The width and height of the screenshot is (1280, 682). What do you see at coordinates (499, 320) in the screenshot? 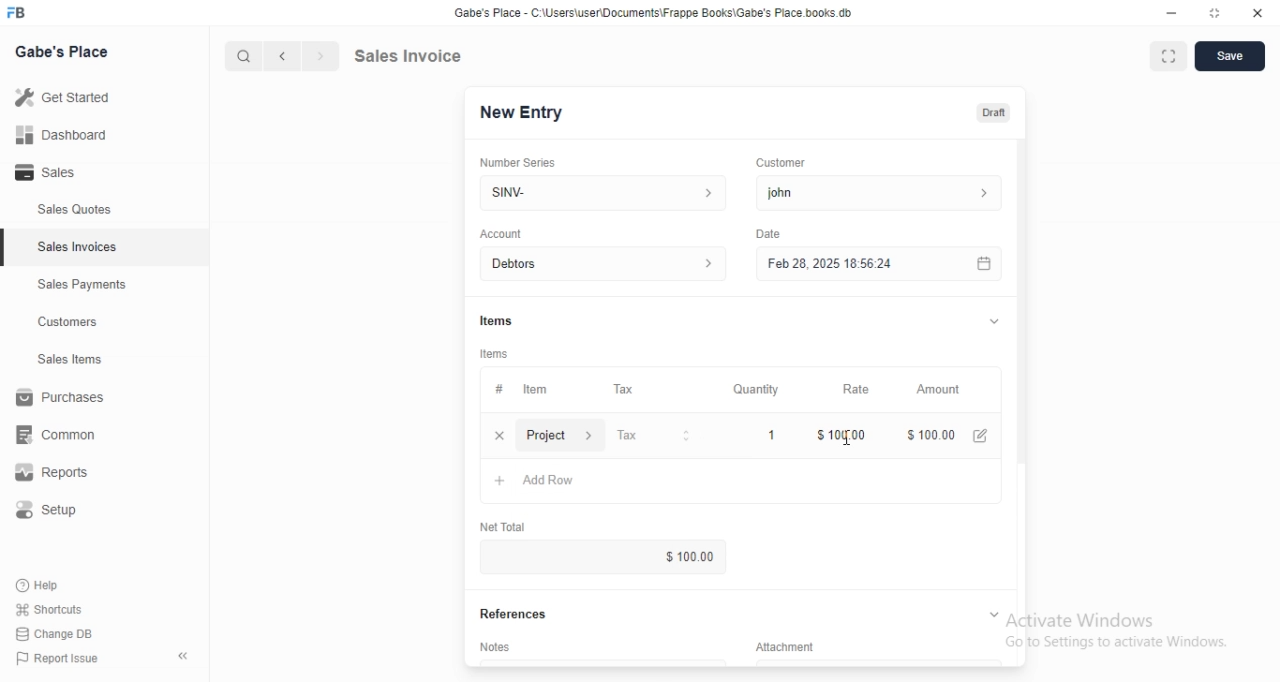
I see `` at bounding box center [499, 320].